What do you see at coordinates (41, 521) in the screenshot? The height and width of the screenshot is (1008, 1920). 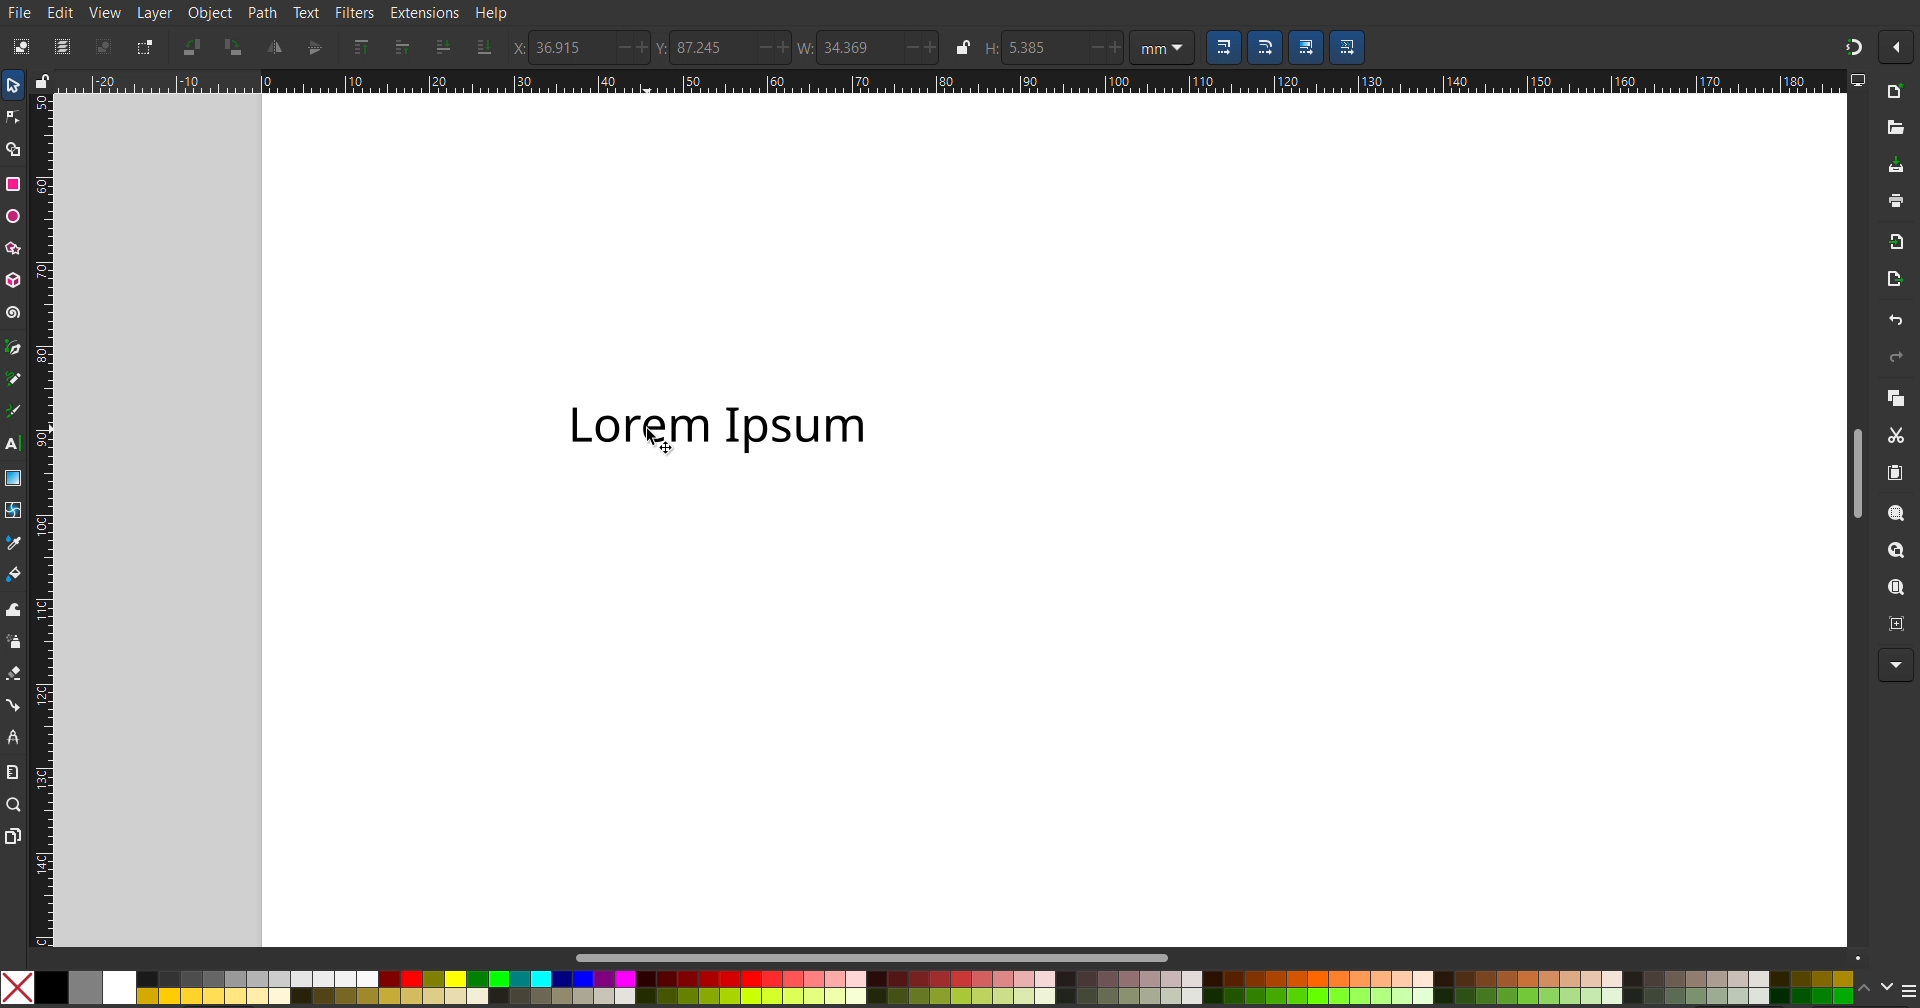 I see `Vertical Ruler` at bounding box center [41, 521].